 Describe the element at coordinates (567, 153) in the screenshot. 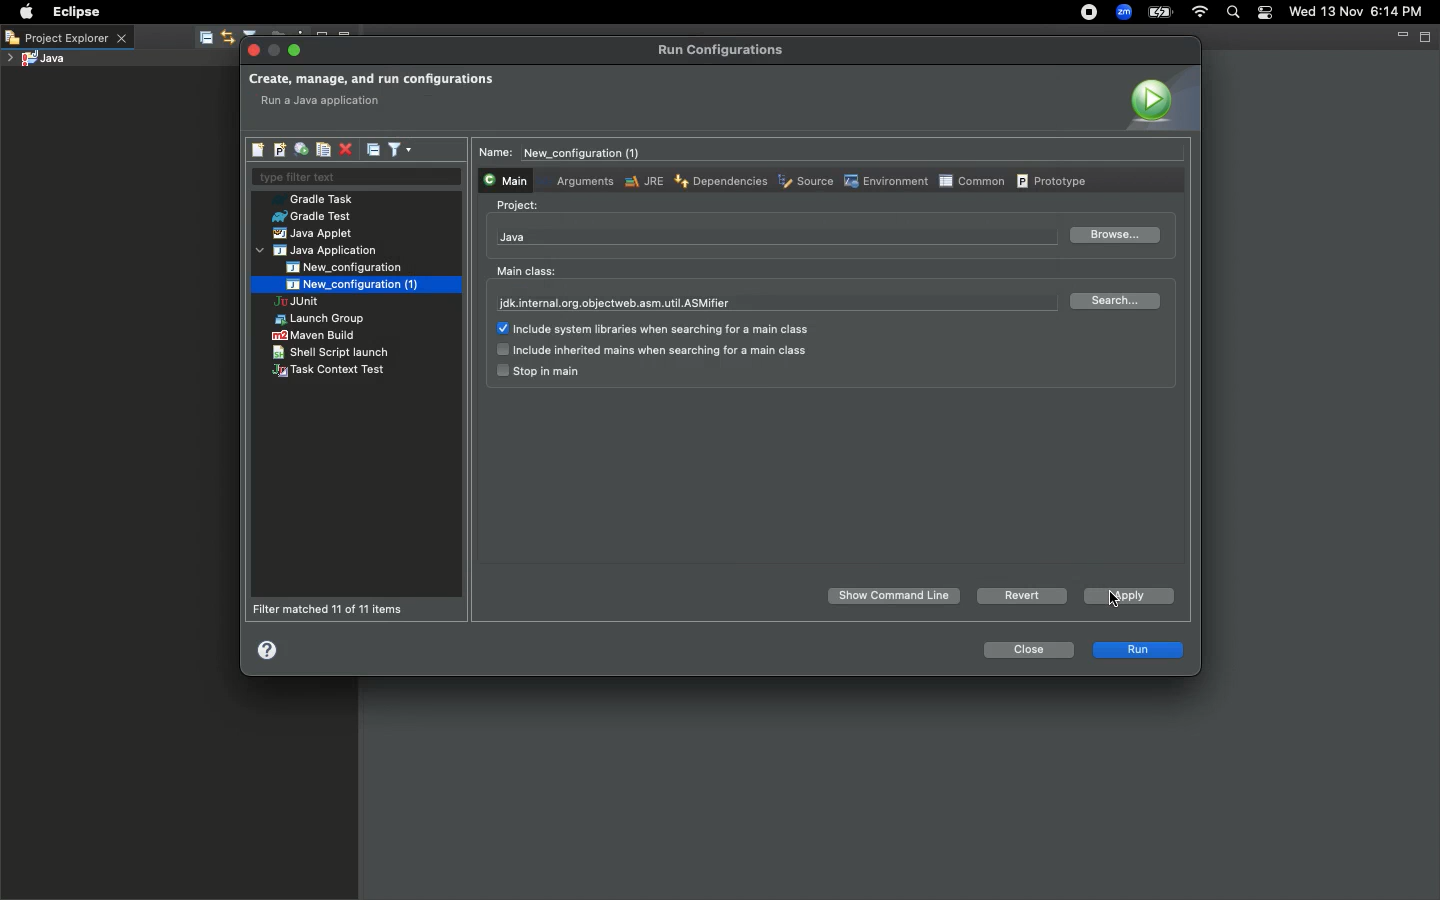

I see `Name: New_configuration_(1)` at that location.